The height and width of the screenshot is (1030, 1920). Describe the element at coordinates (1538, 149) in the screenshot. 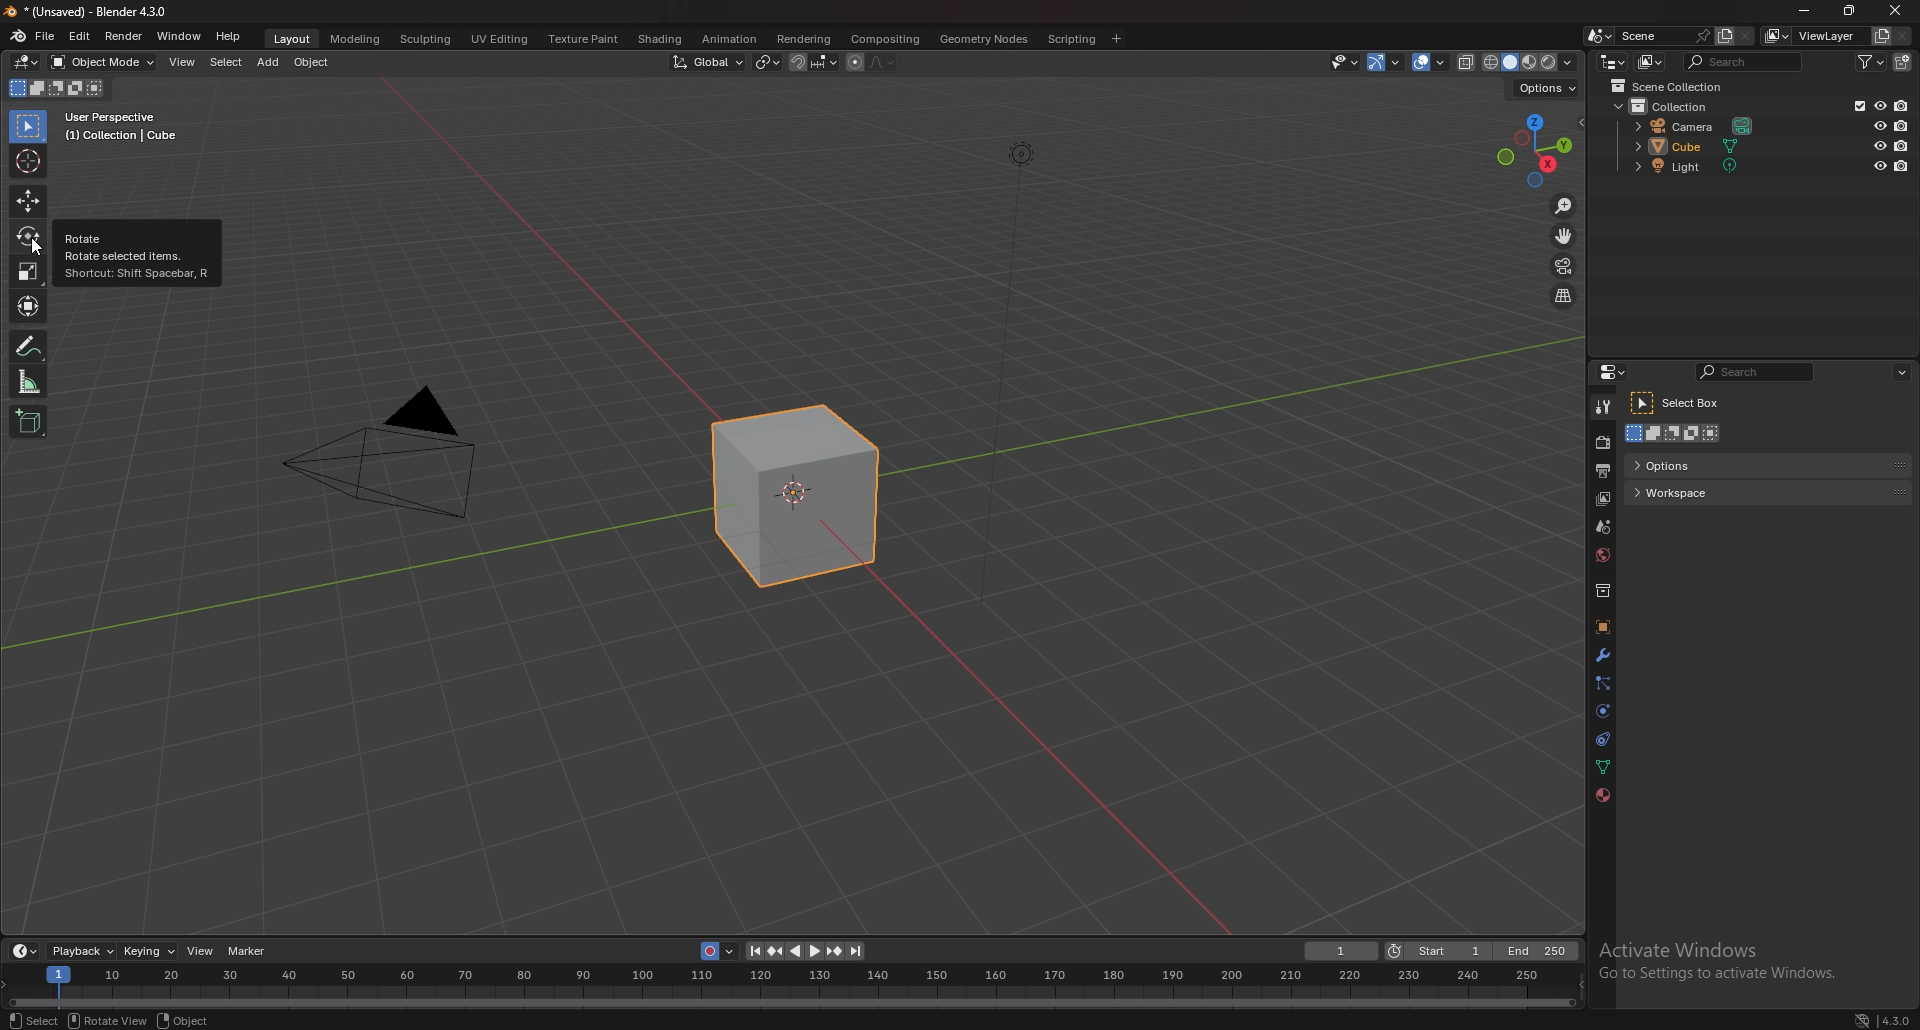

I see `preset viewpoint` at that location.